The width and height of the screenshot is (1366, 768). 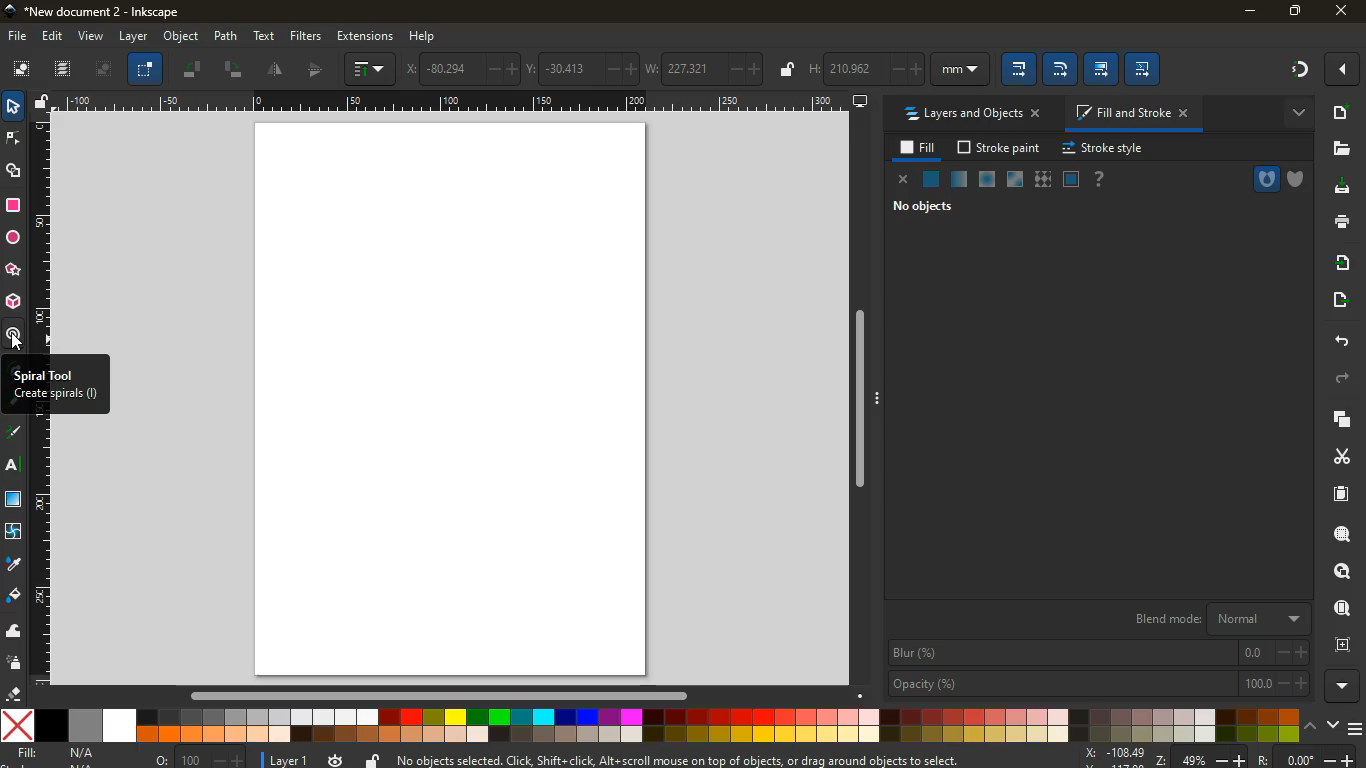 I want to click on file, so click(x=18, y=36).